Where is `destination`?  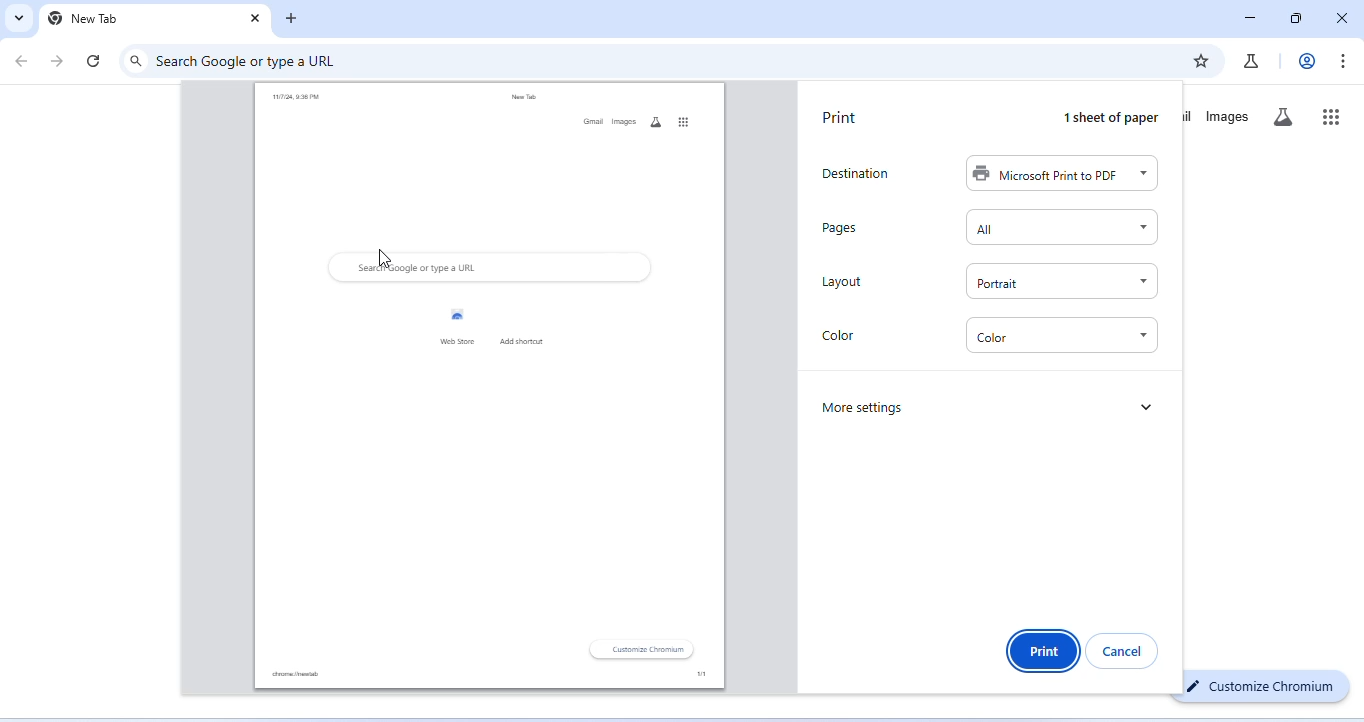
destination is located at coordinates (862, 172).